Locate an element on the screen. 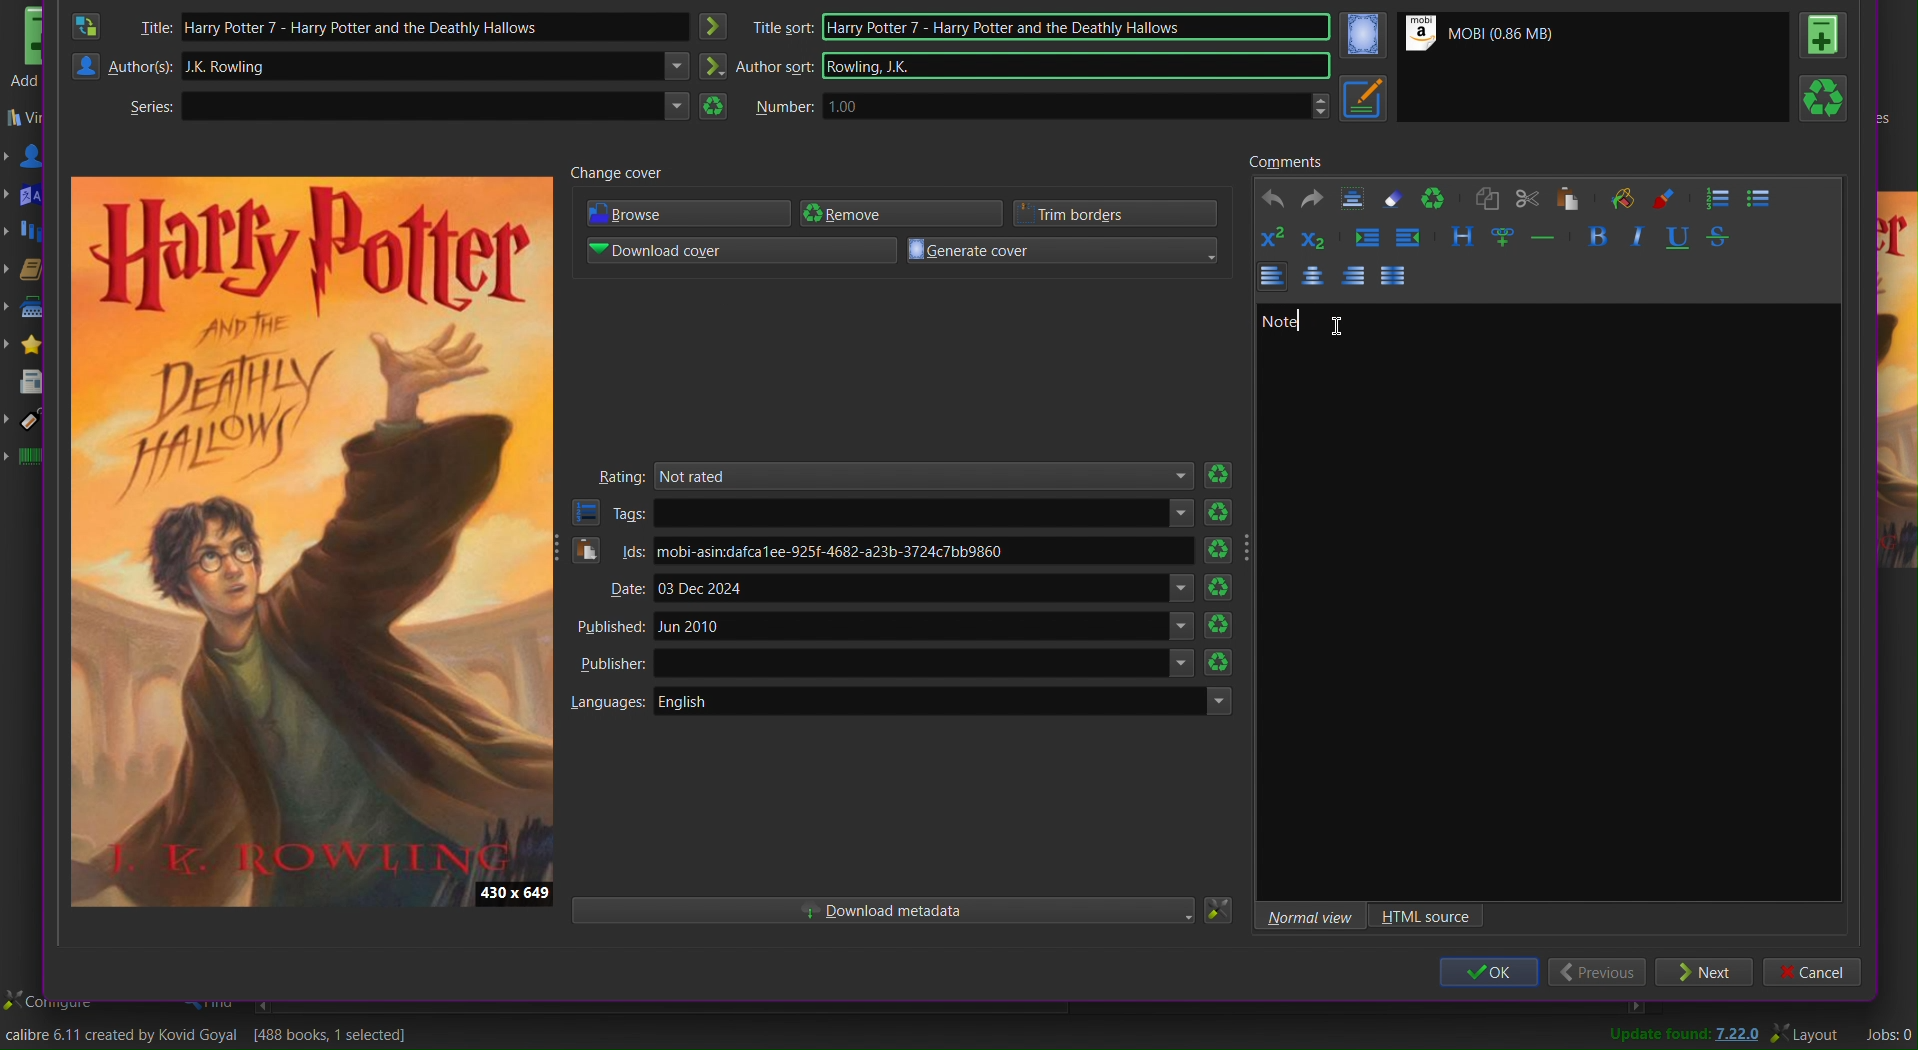 The width and height of the screenshot is (1918, 1050). Tags is located at coordinates (608, 513).